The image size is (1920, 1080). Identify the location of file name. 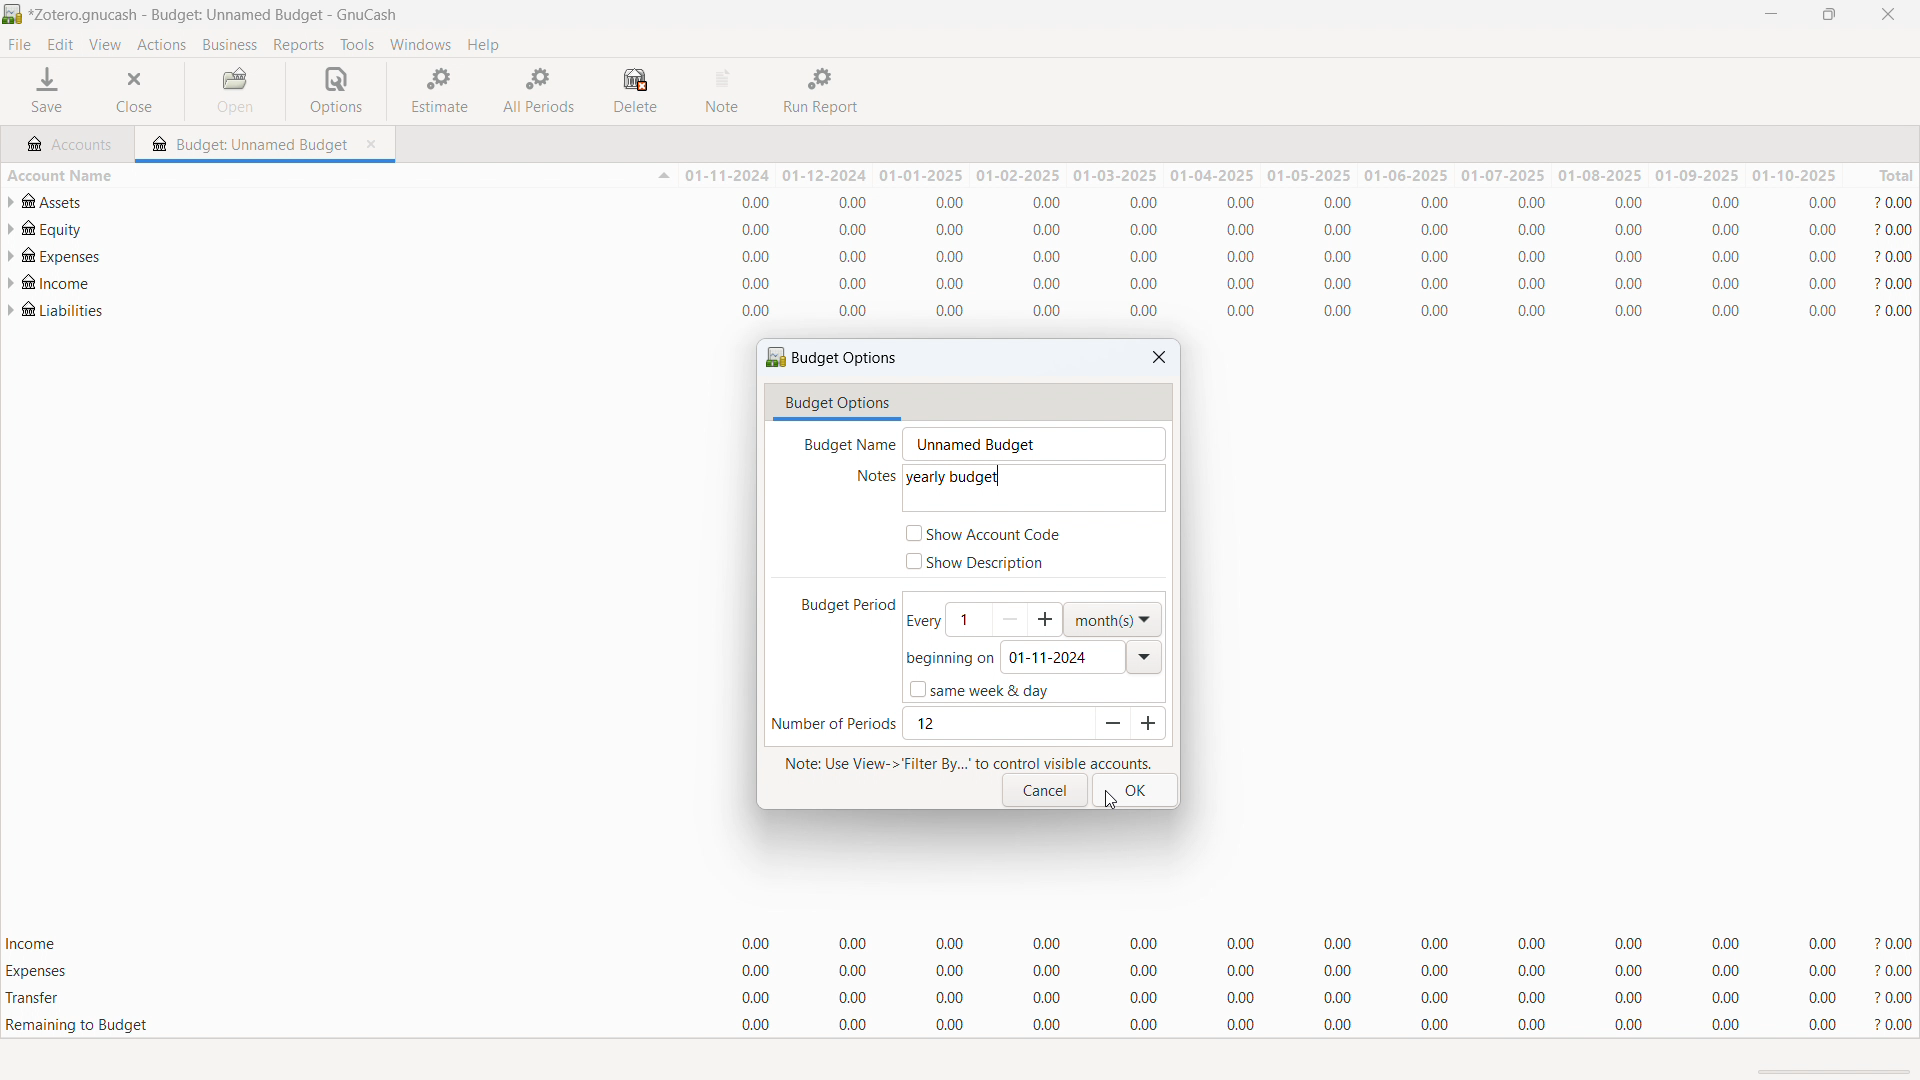
(215, 15).